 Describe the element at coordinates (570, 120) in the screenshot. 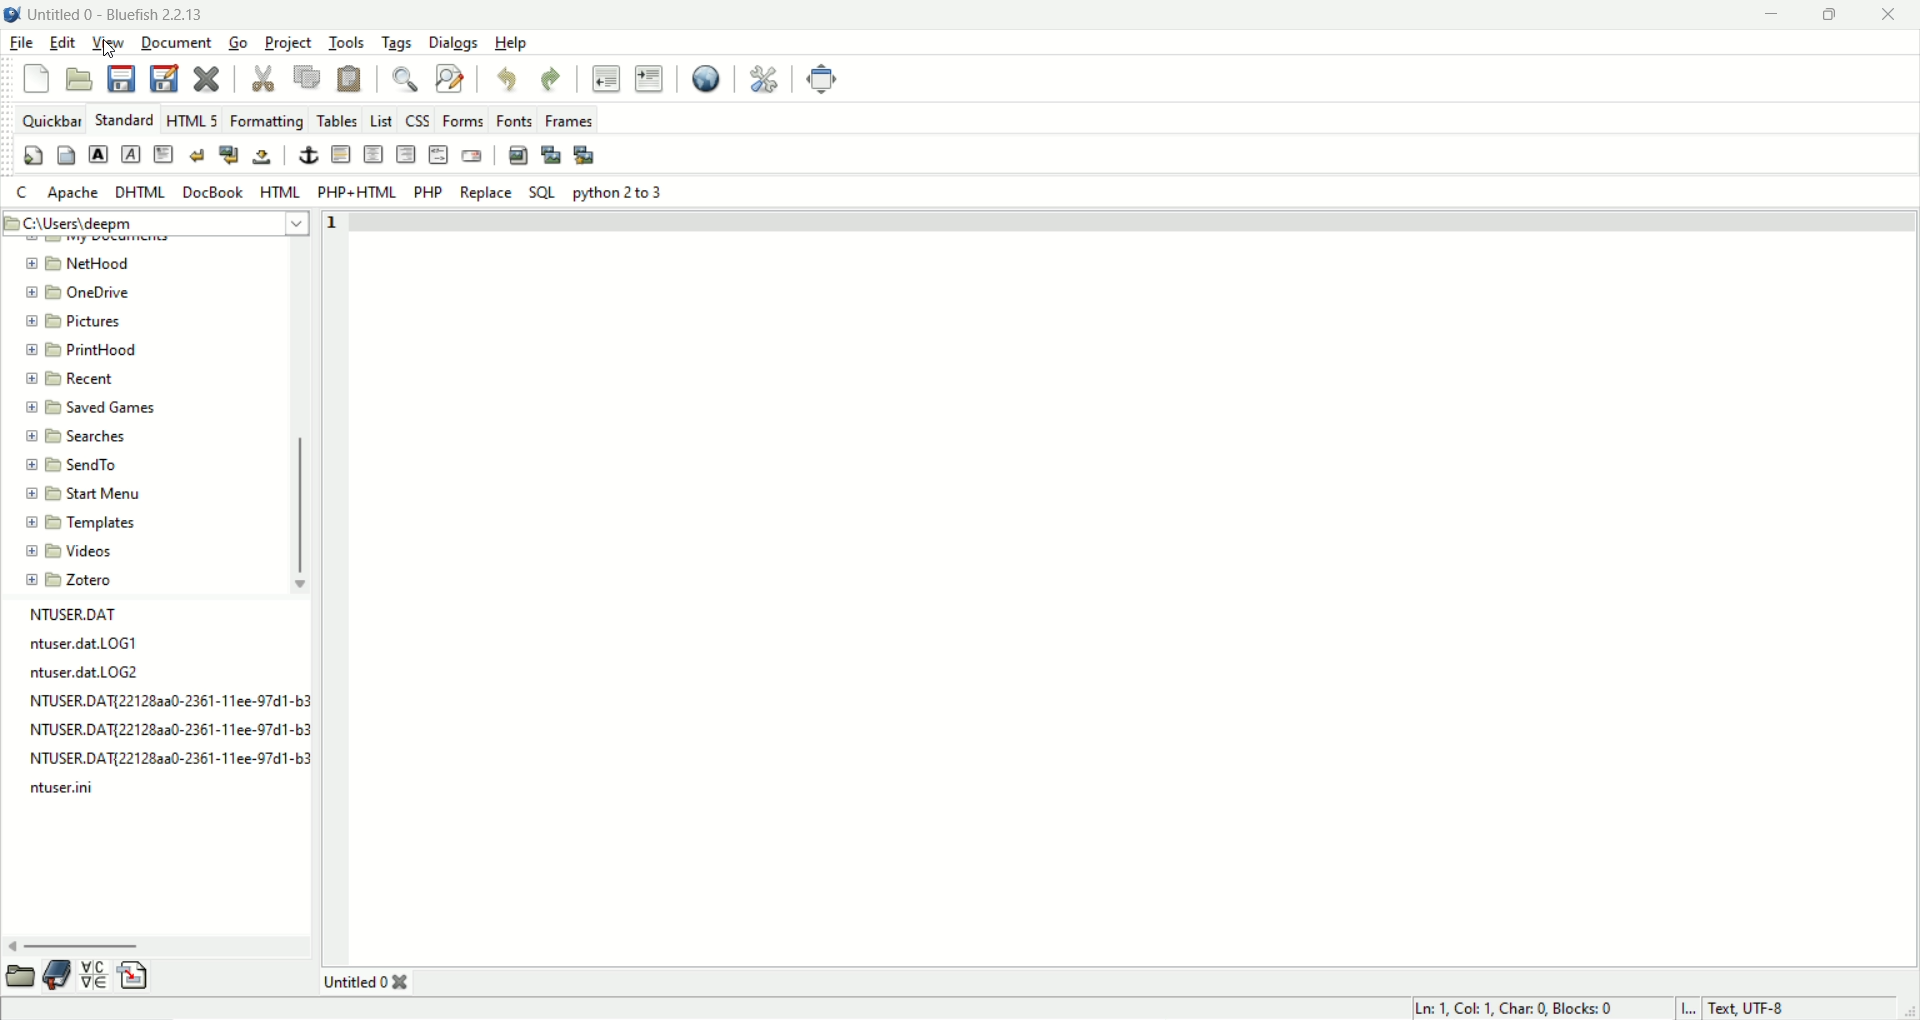

I see `frames` at that location.